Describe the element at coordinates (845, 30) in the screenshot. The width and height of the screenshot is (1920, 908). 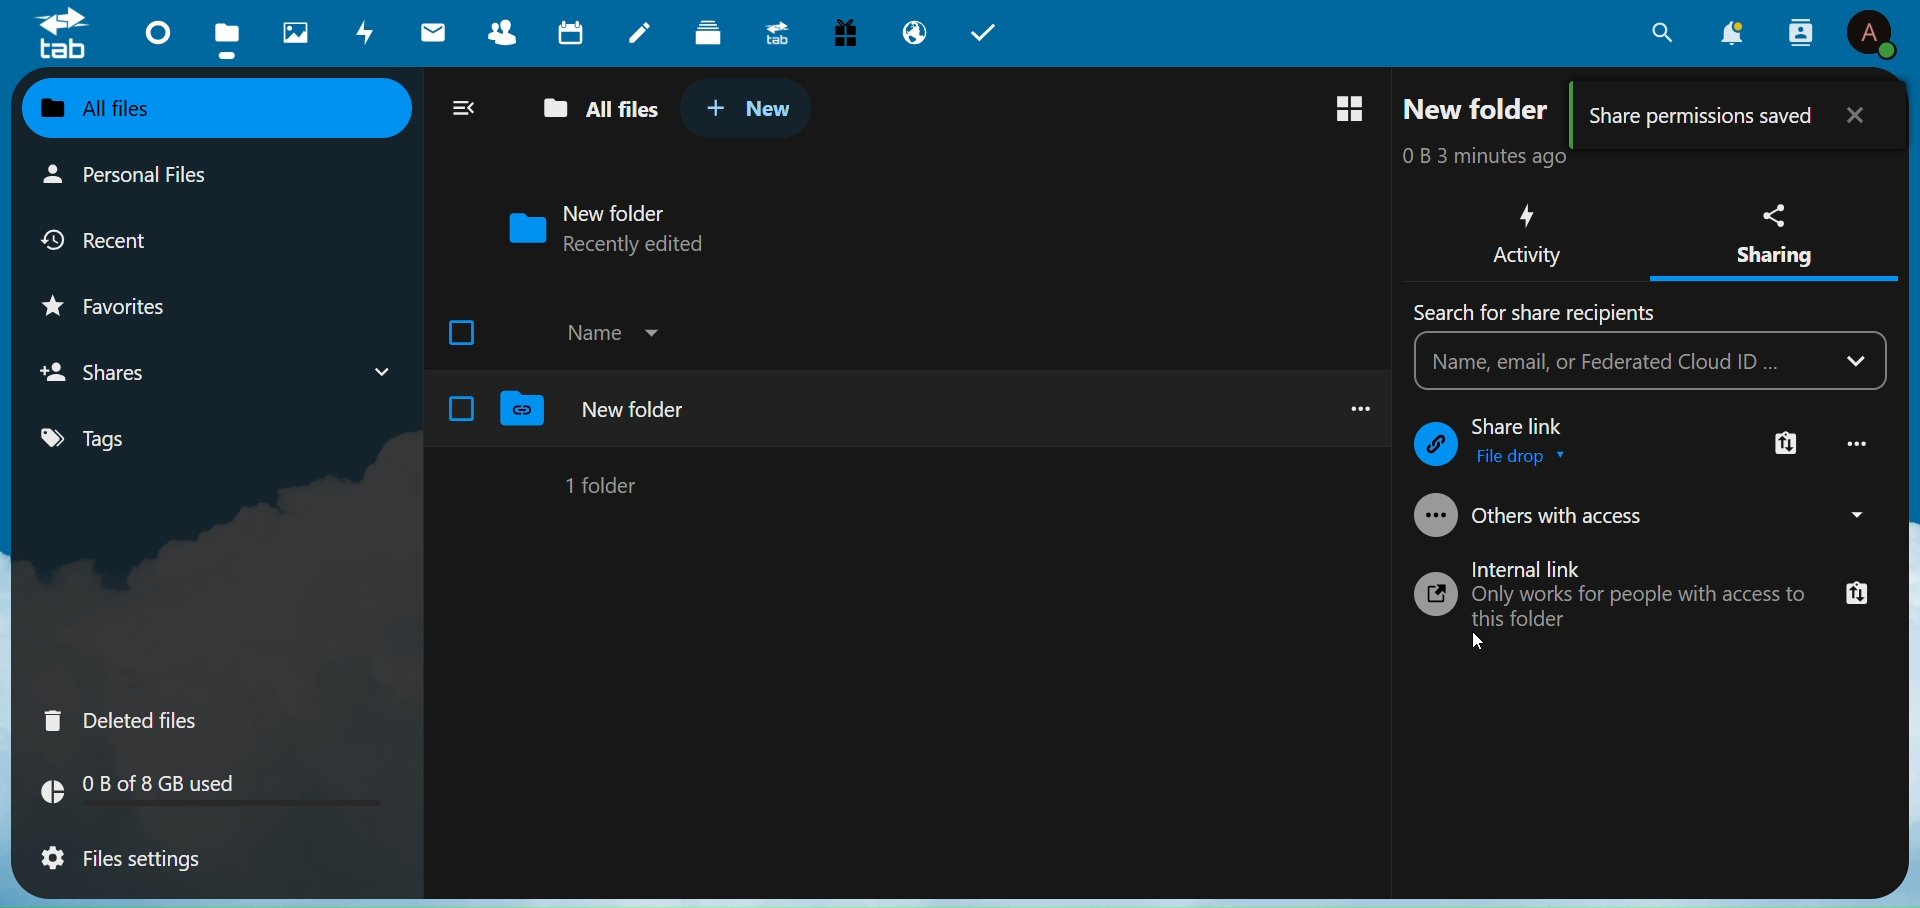
I see `Free Trial` at that location.